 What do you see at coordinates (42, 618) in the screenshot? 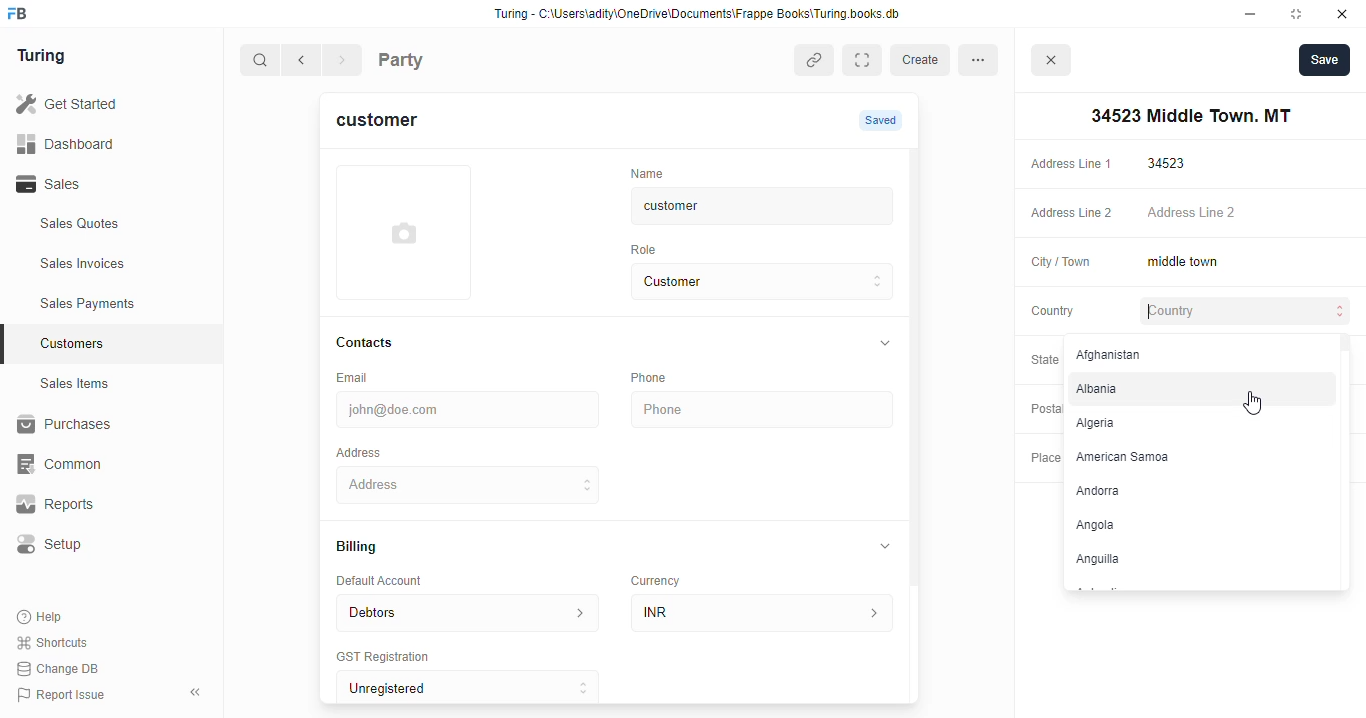
I see `Help` at bounding box center [42, 618].